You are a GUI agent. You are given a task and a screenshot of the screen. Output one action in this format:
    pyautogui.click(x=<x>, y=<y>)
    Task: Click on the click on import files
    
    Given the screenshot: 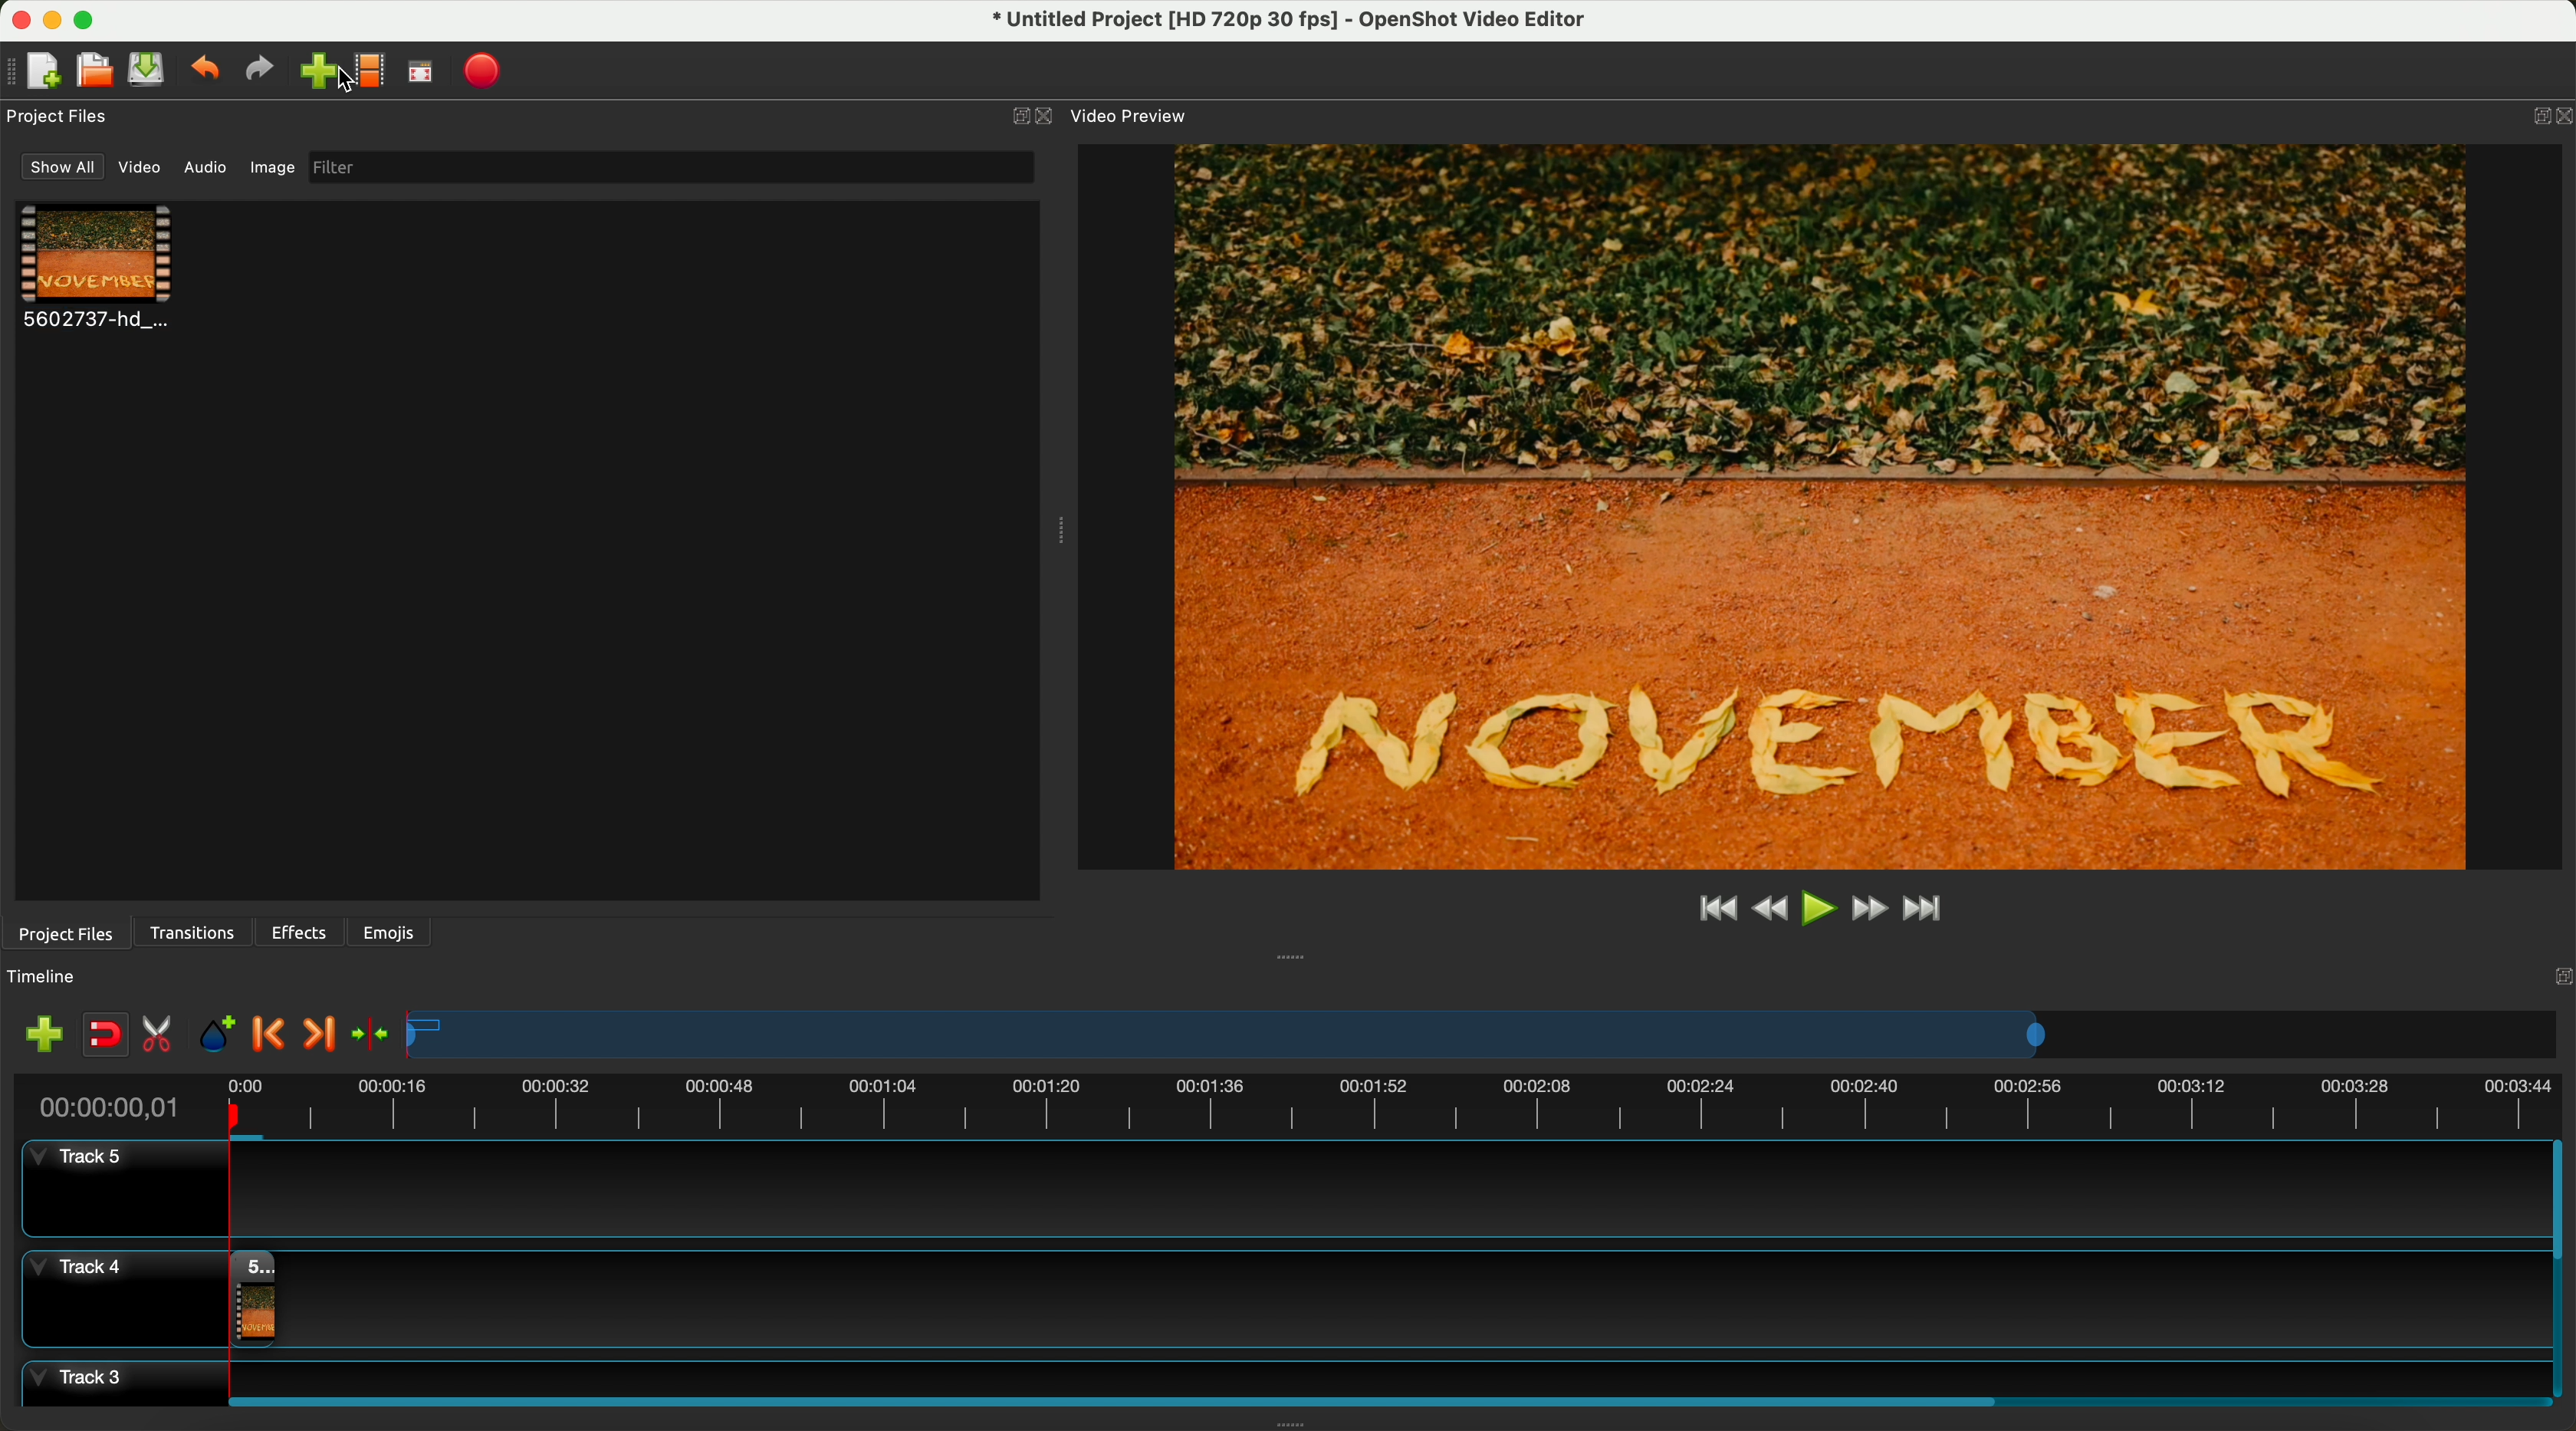 What is the action you would take?
    pyautogui.click(x=327, y=73)
    